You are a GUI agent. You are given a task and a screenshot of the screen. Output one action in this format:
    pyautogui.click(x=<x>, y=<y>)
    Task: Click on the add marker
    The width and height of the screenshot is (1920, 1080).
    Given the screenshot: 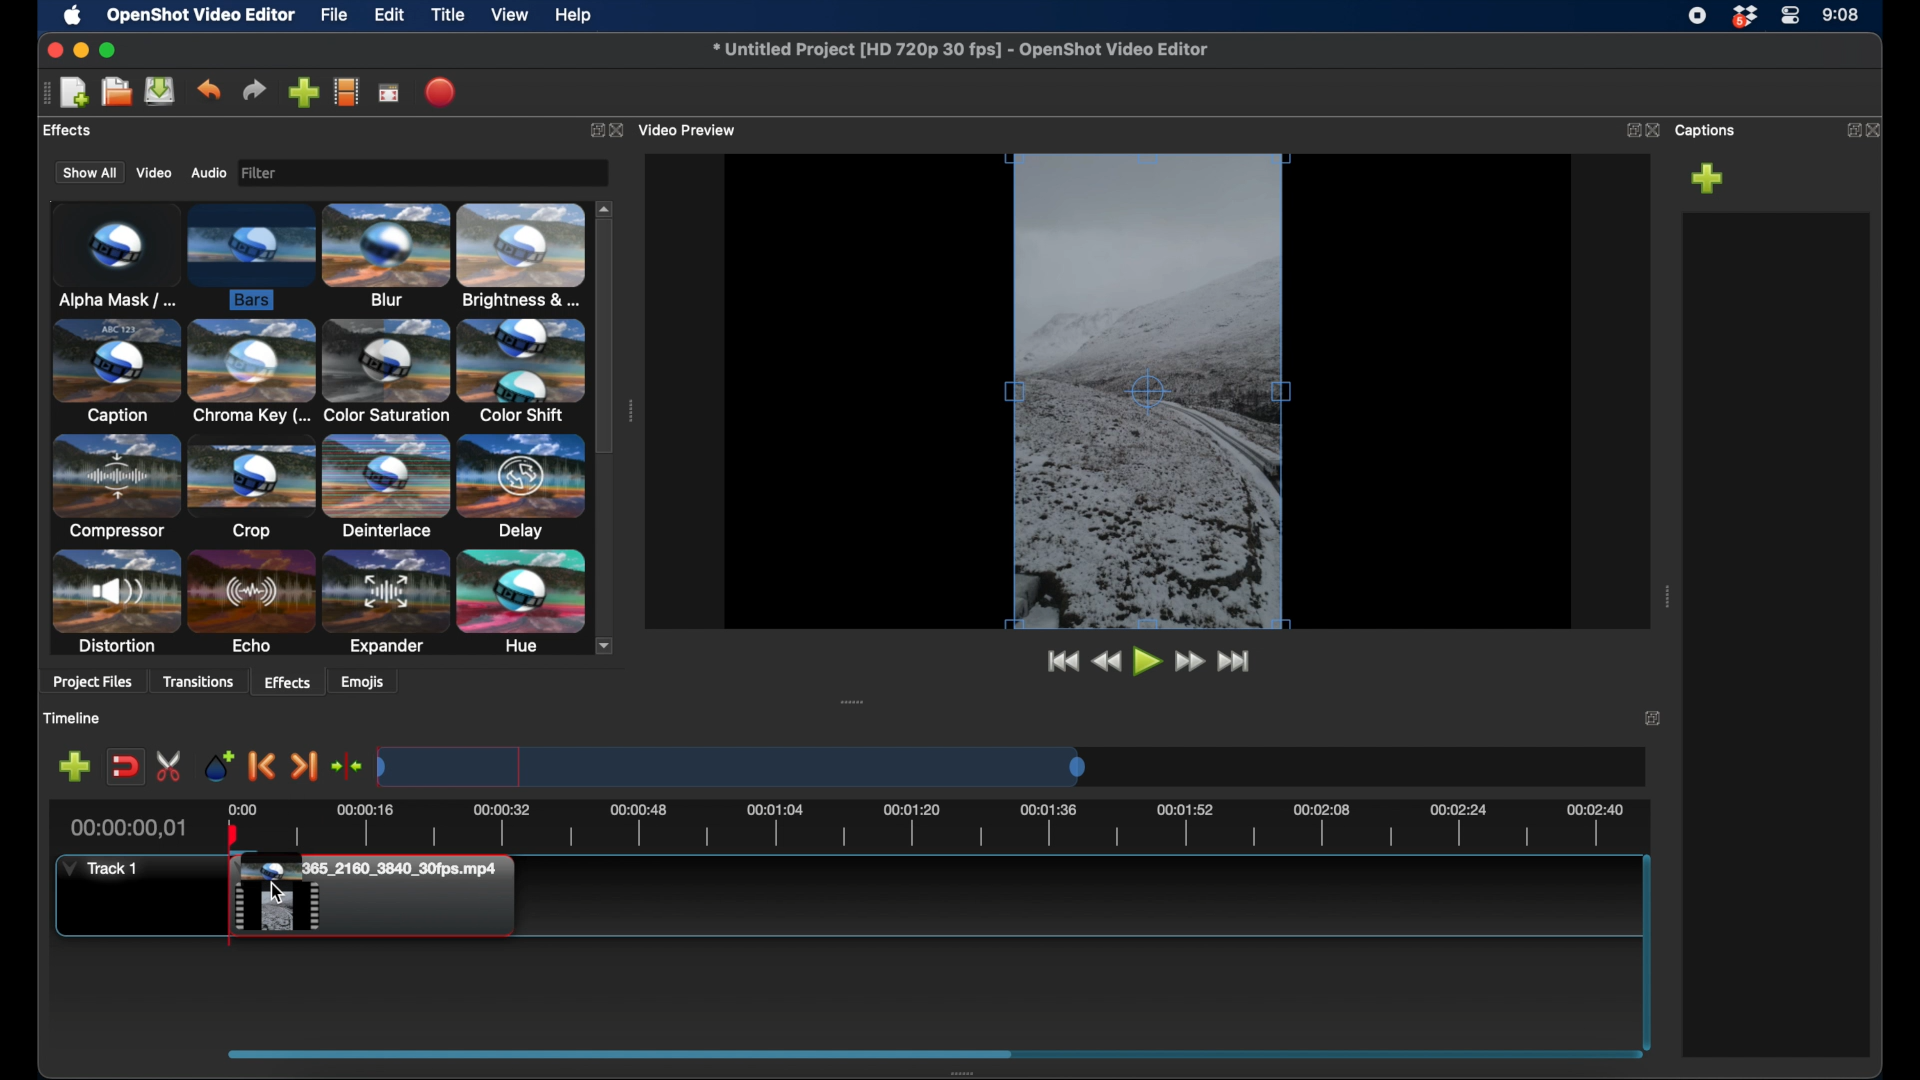 What is the action you would take?
    pyautogui.click(x=74, y=767)
    